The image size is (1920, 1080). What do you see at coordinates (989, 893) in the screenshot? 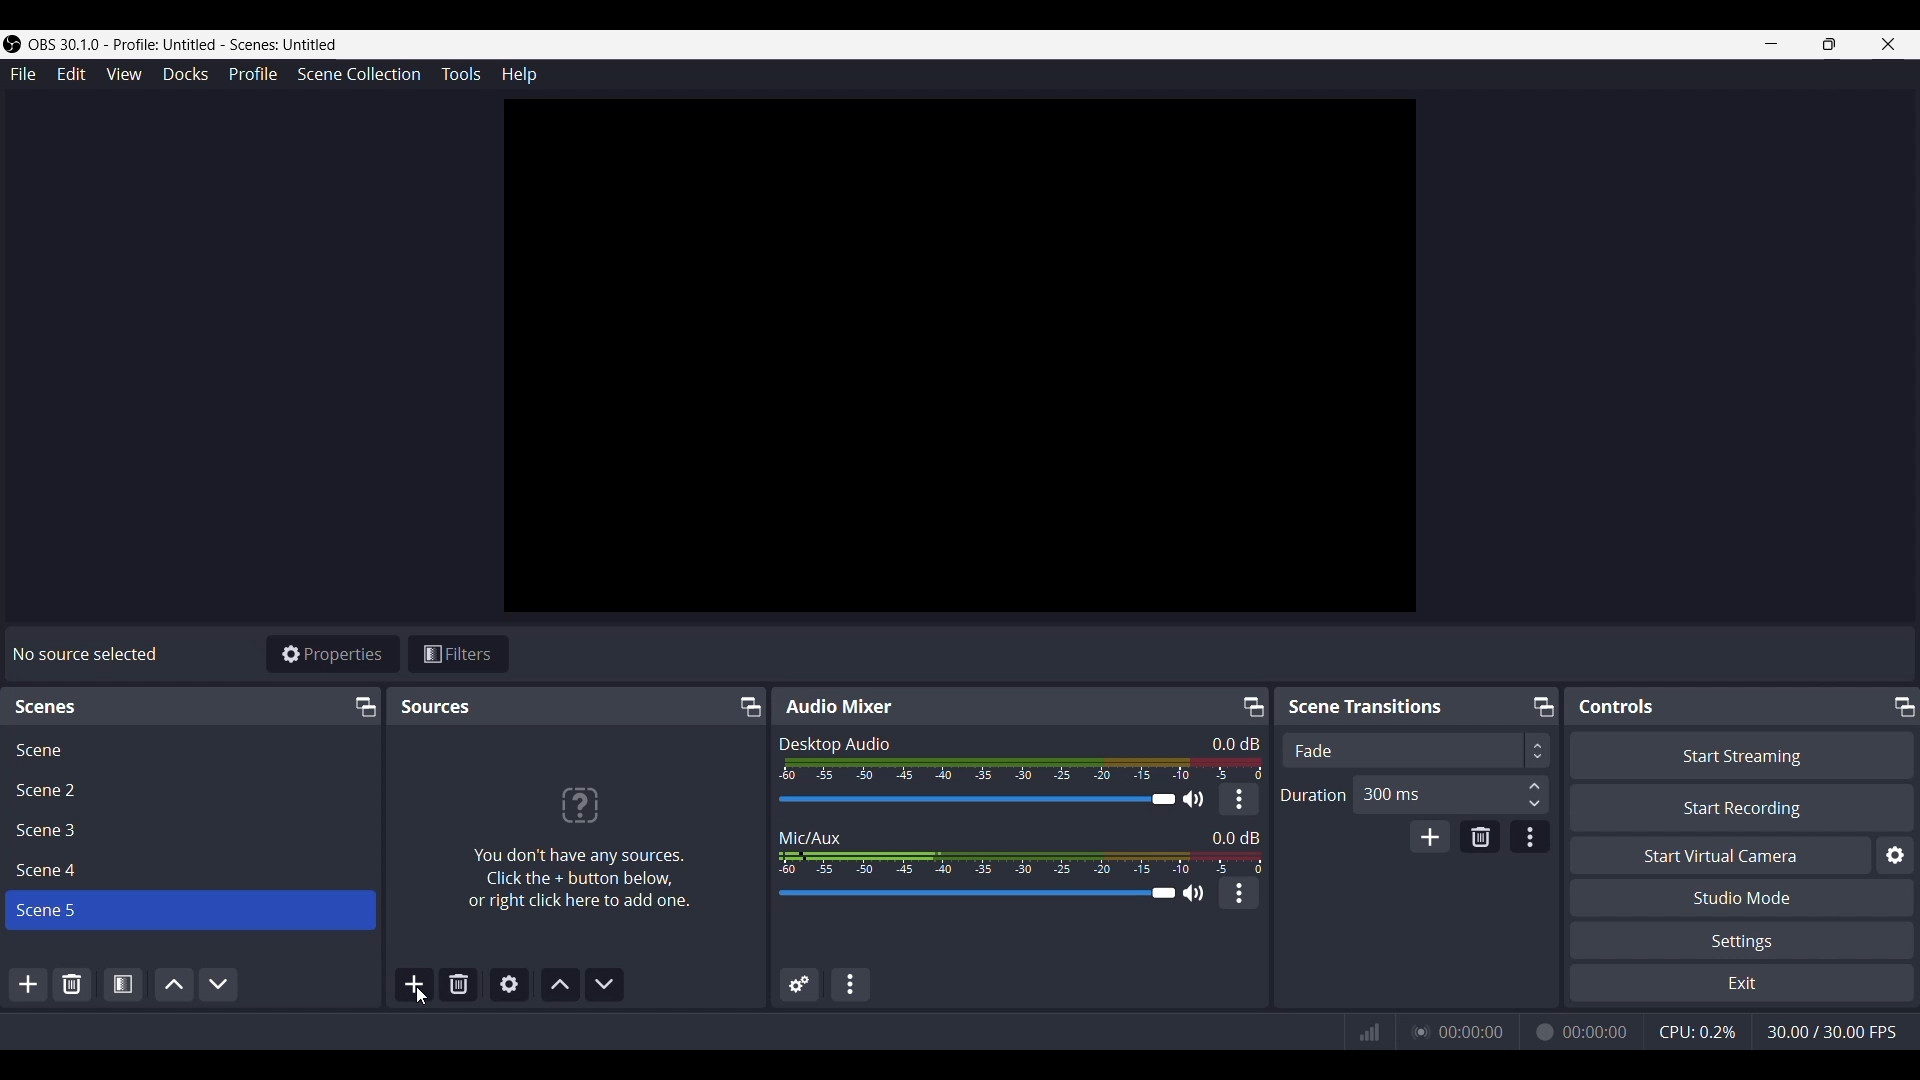
I see `Volume Adjuster` at bounding box center [989, 893].